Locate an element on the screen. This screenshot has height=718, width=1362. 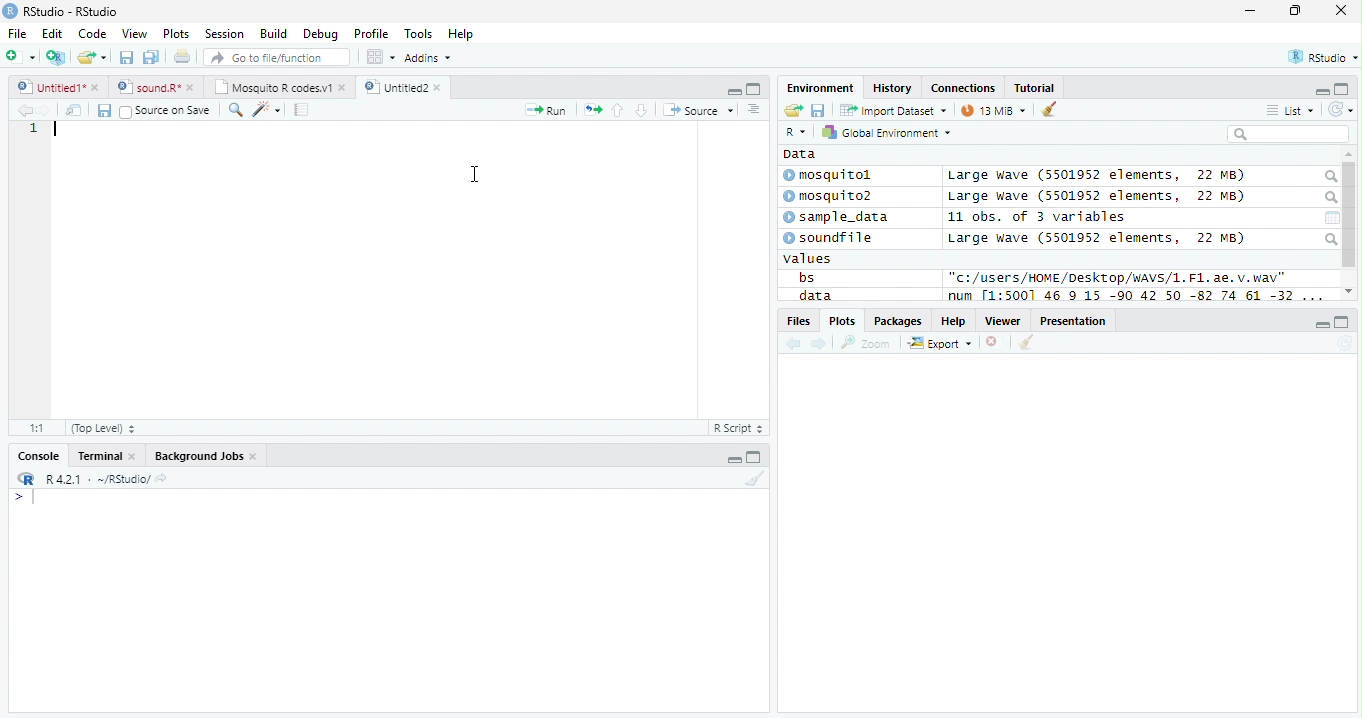
Plots is located at coordinates (841, 321).